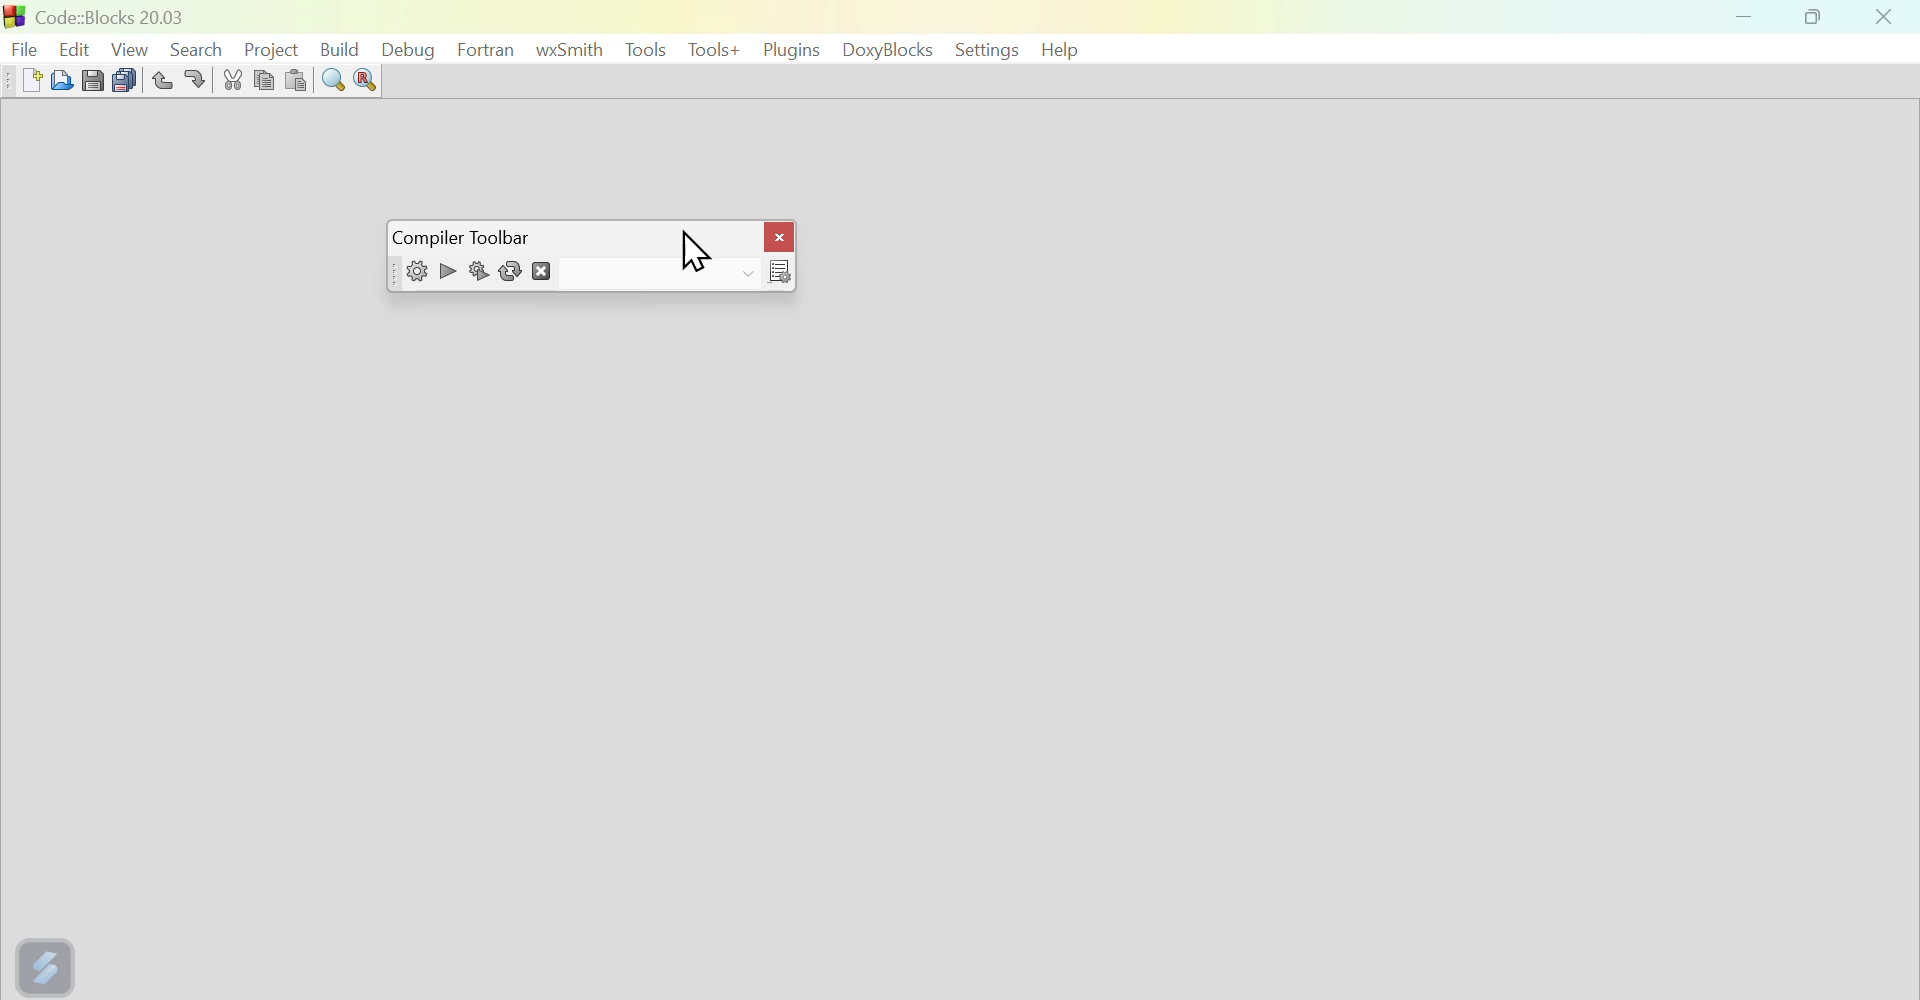  Describe the element at coordinates (1885, 18) in the screenshot. I see `Close` at that location.